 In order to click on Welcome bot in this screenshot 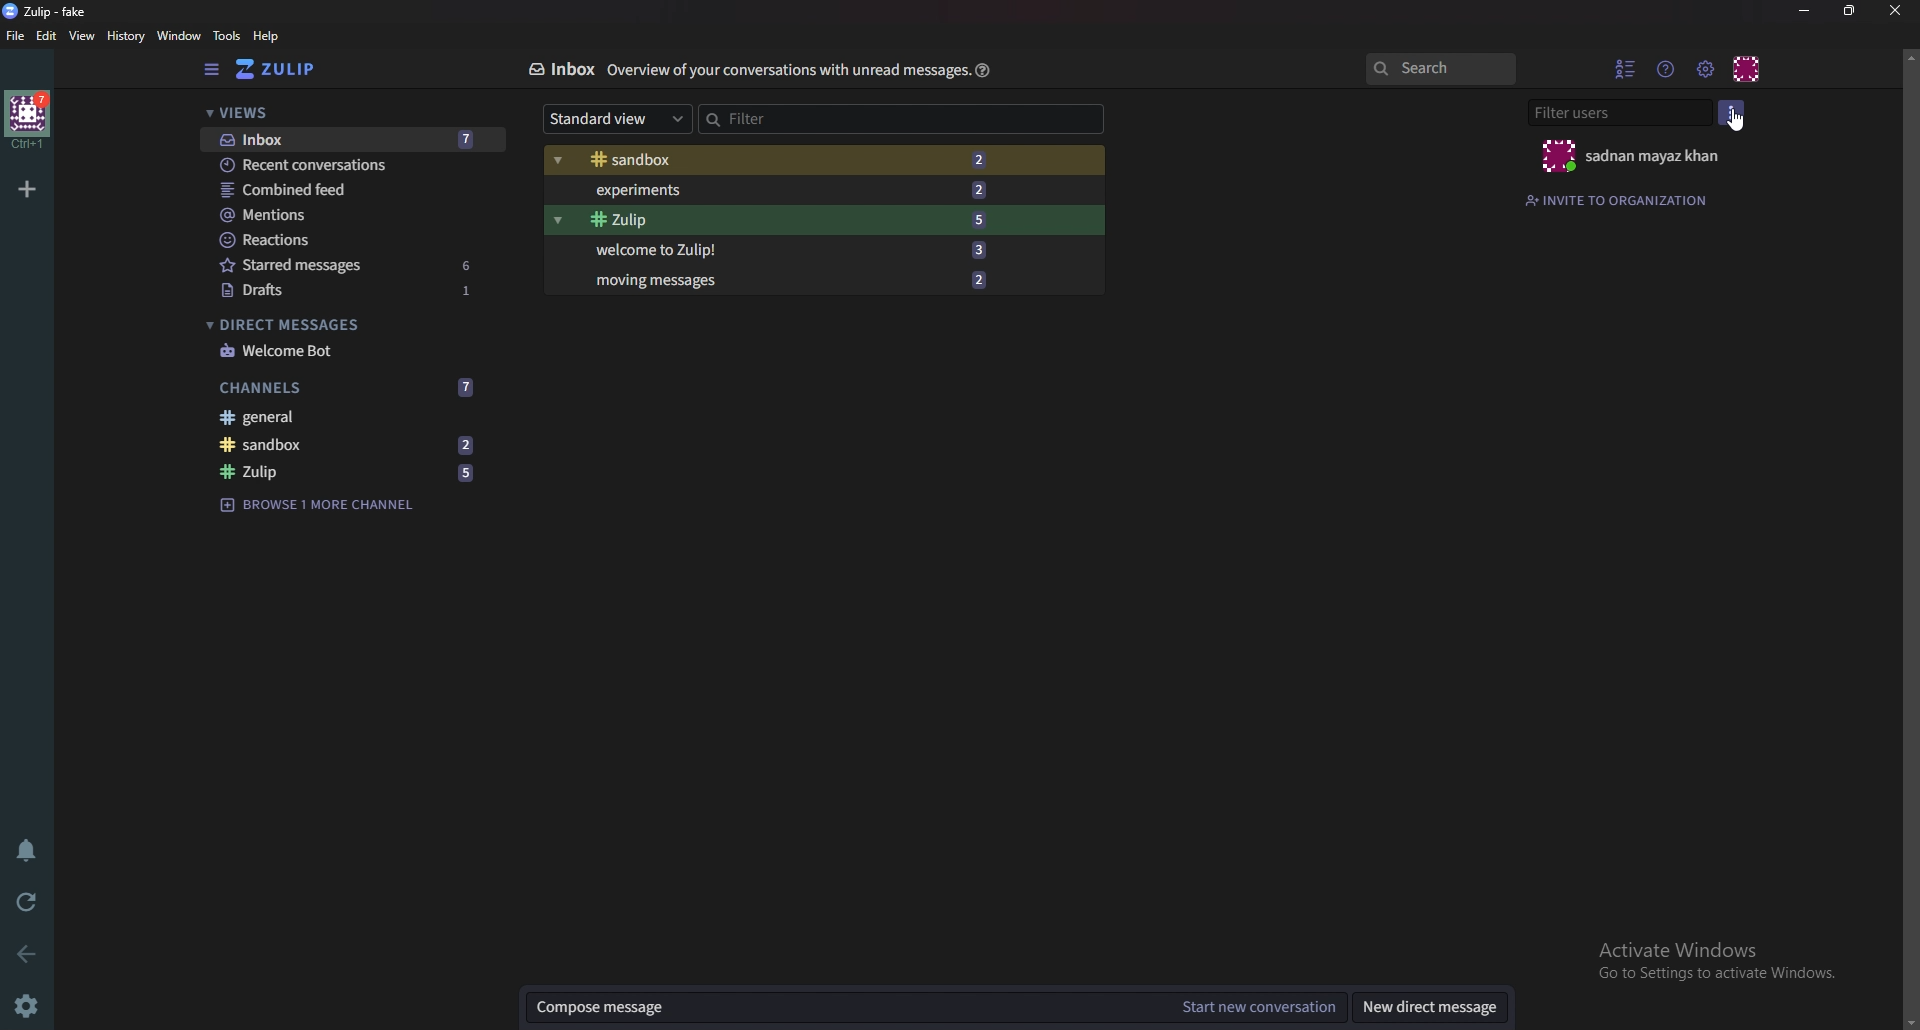, I will do `click(349, 350)`.